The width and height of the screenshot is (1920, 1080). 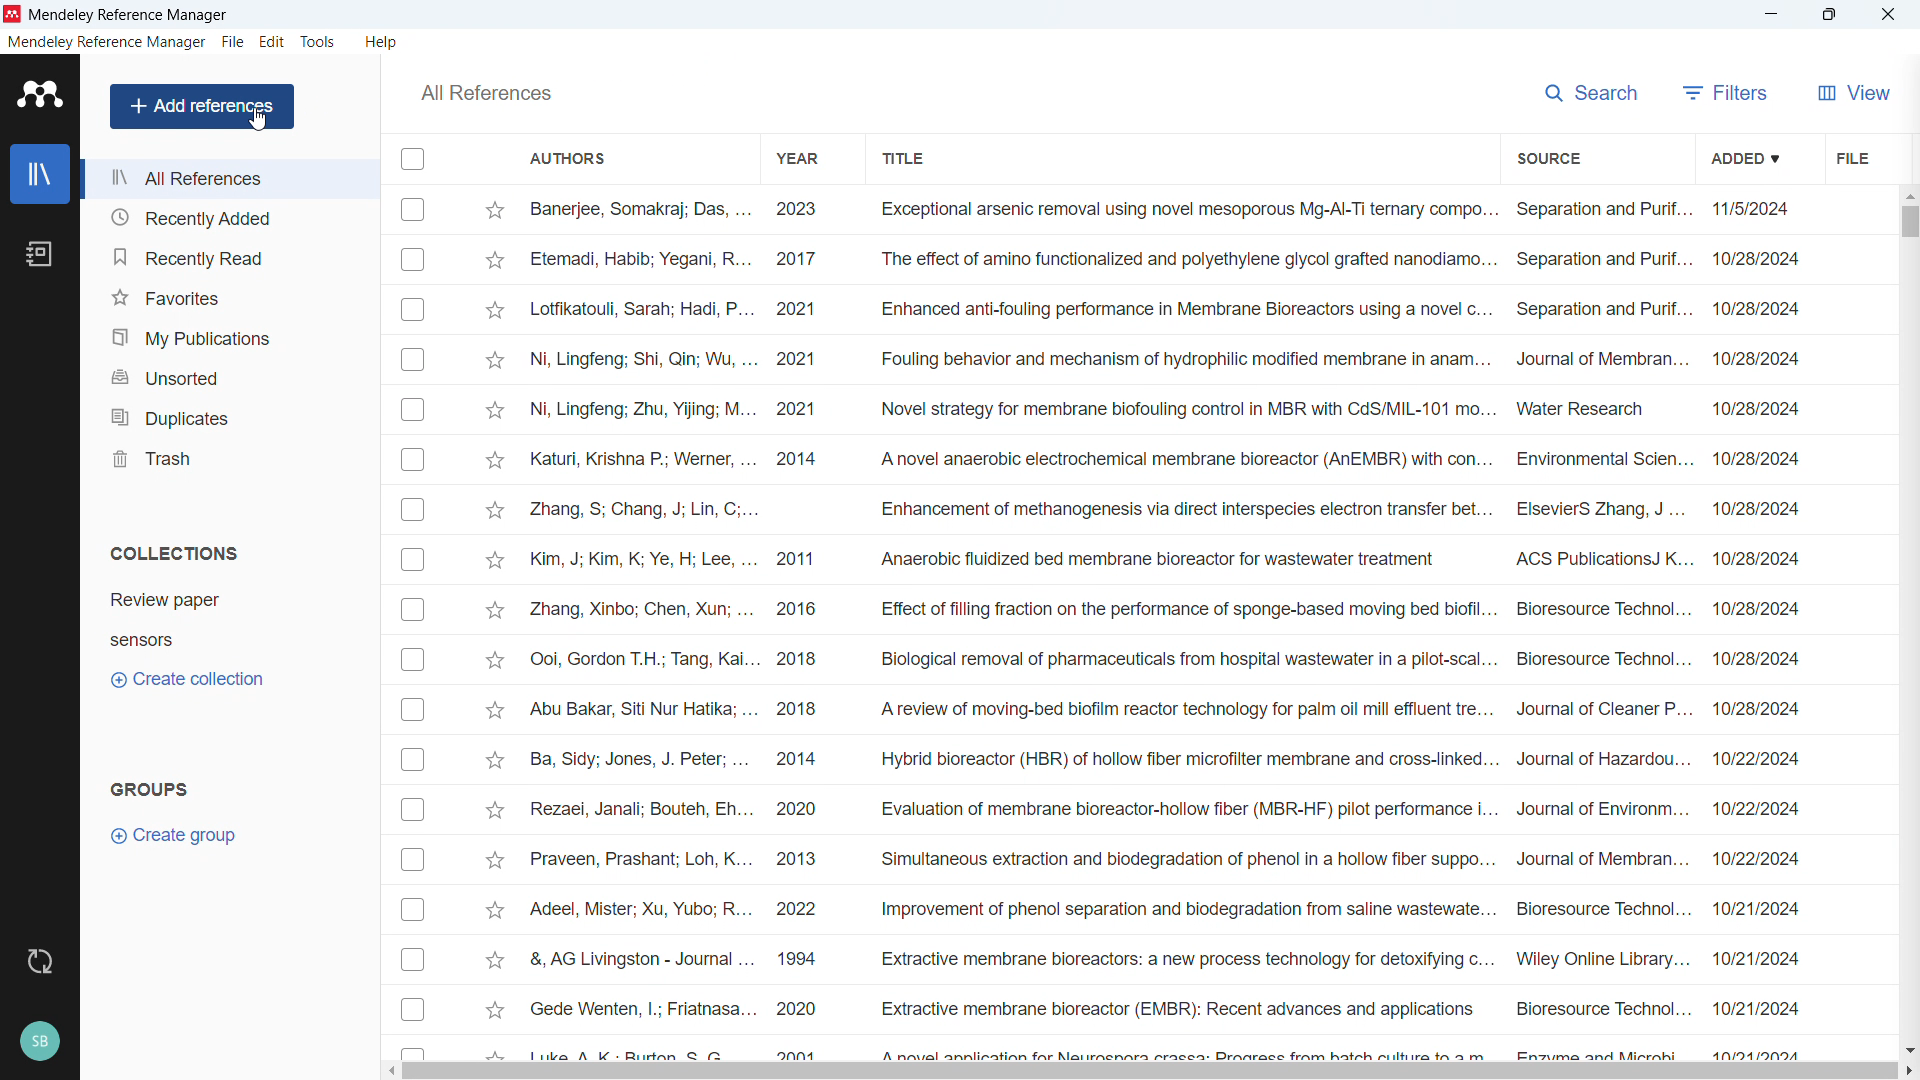 I want to click on Select all , so click(x=412, y=158).